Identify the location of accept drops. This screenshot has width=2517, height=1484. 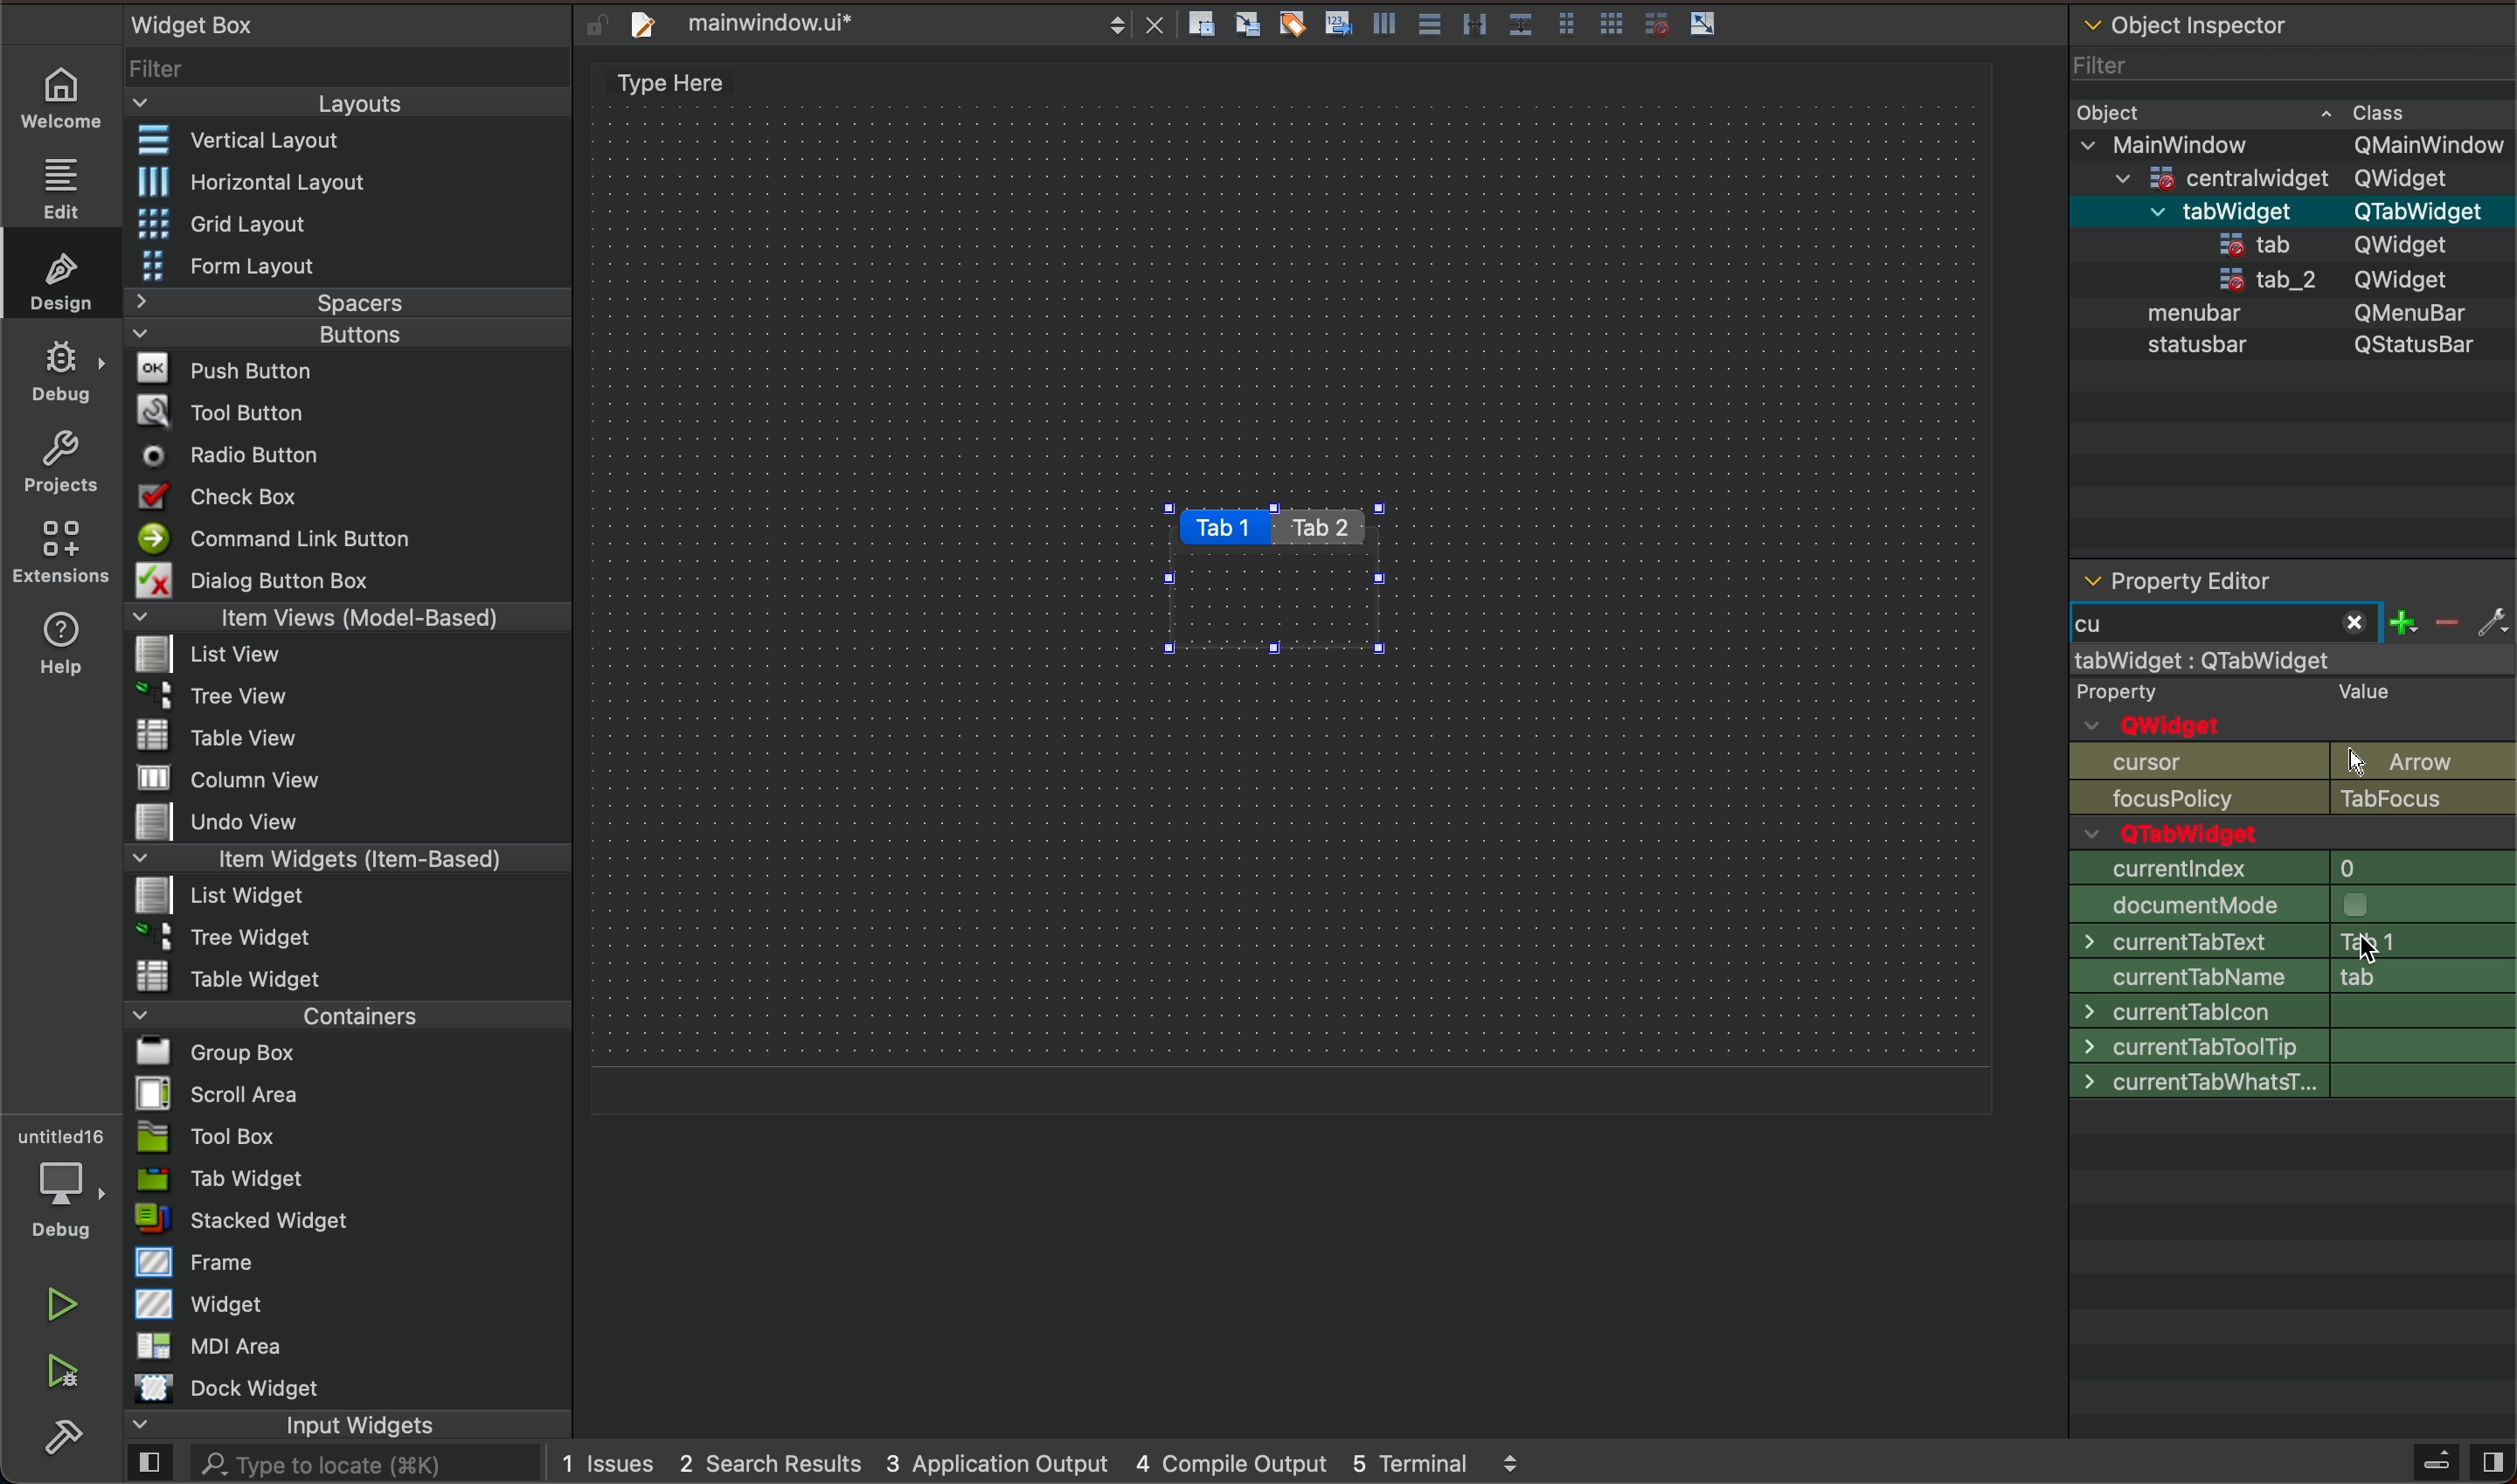
(2294, 1336).